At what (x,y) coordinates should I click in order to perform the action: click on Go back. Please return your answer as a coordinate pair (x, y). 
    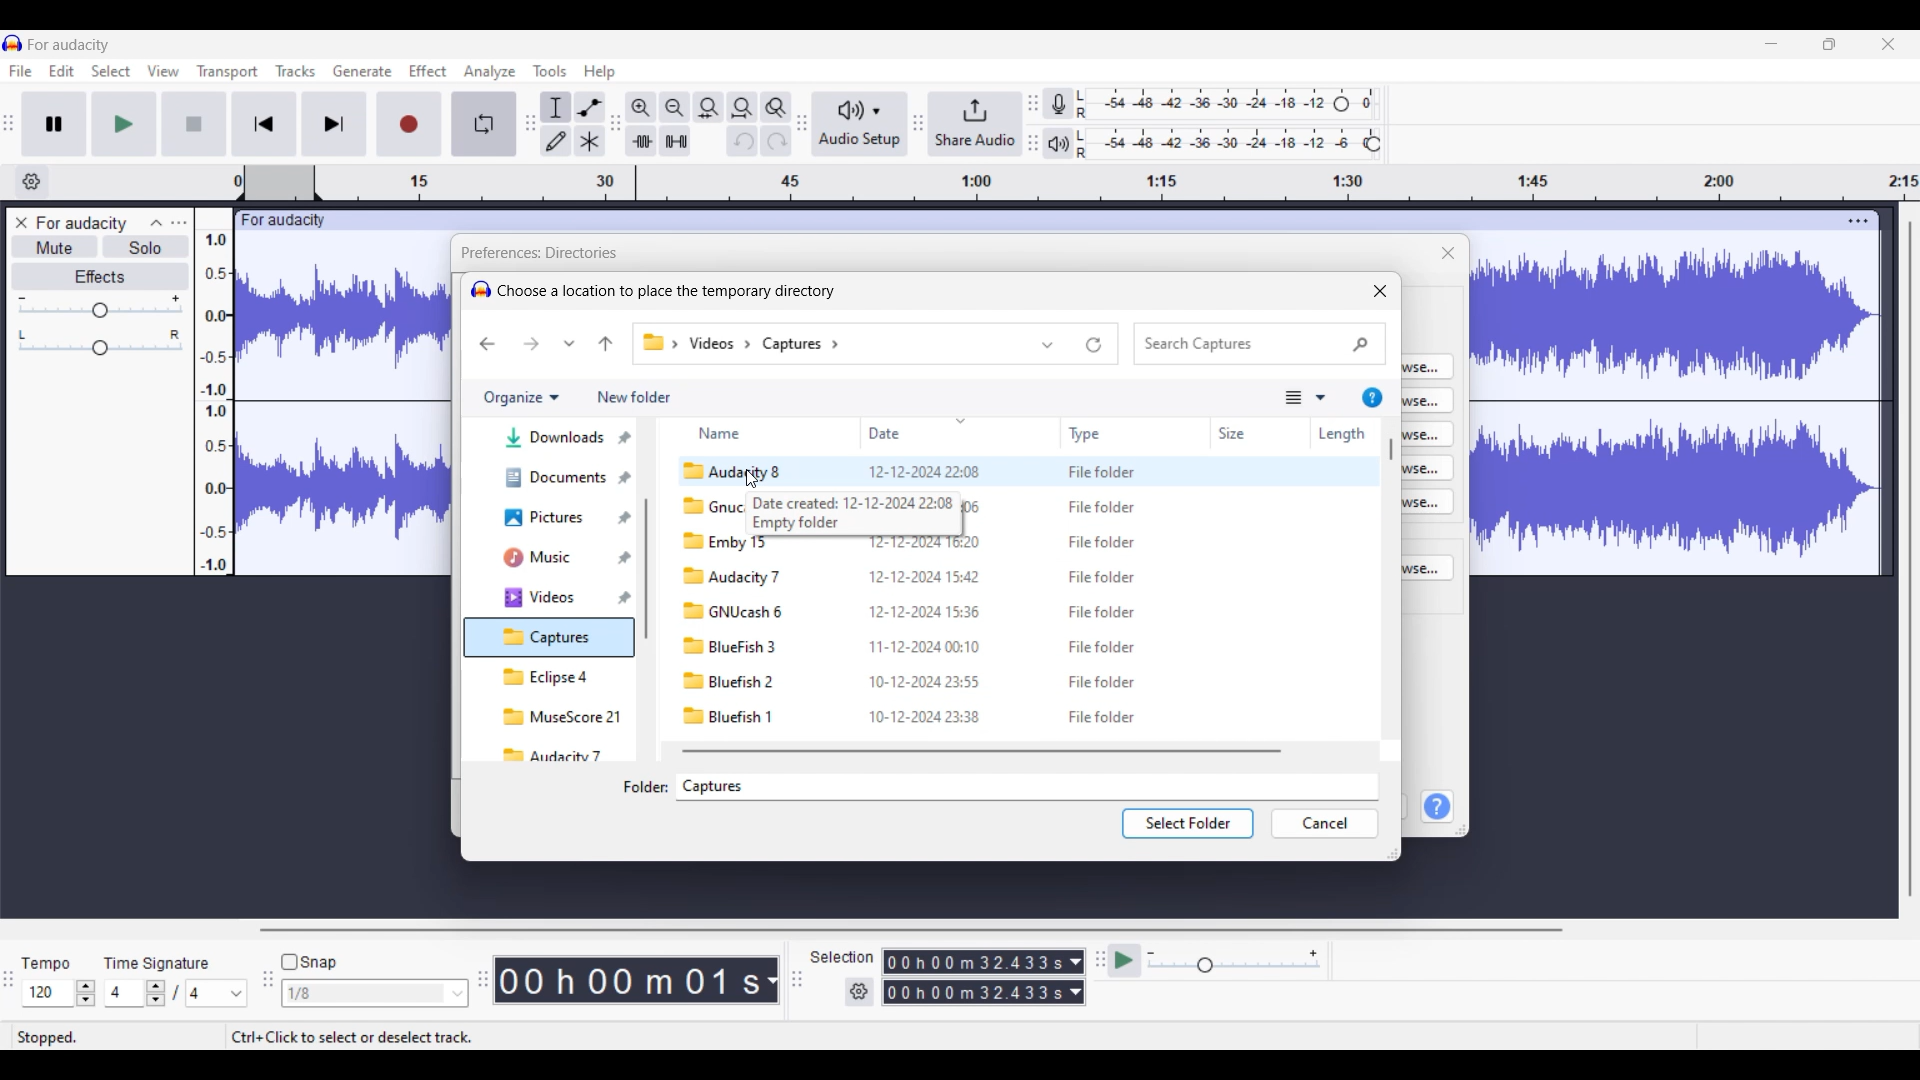
    Looking at the image, I should click on (488, 344).